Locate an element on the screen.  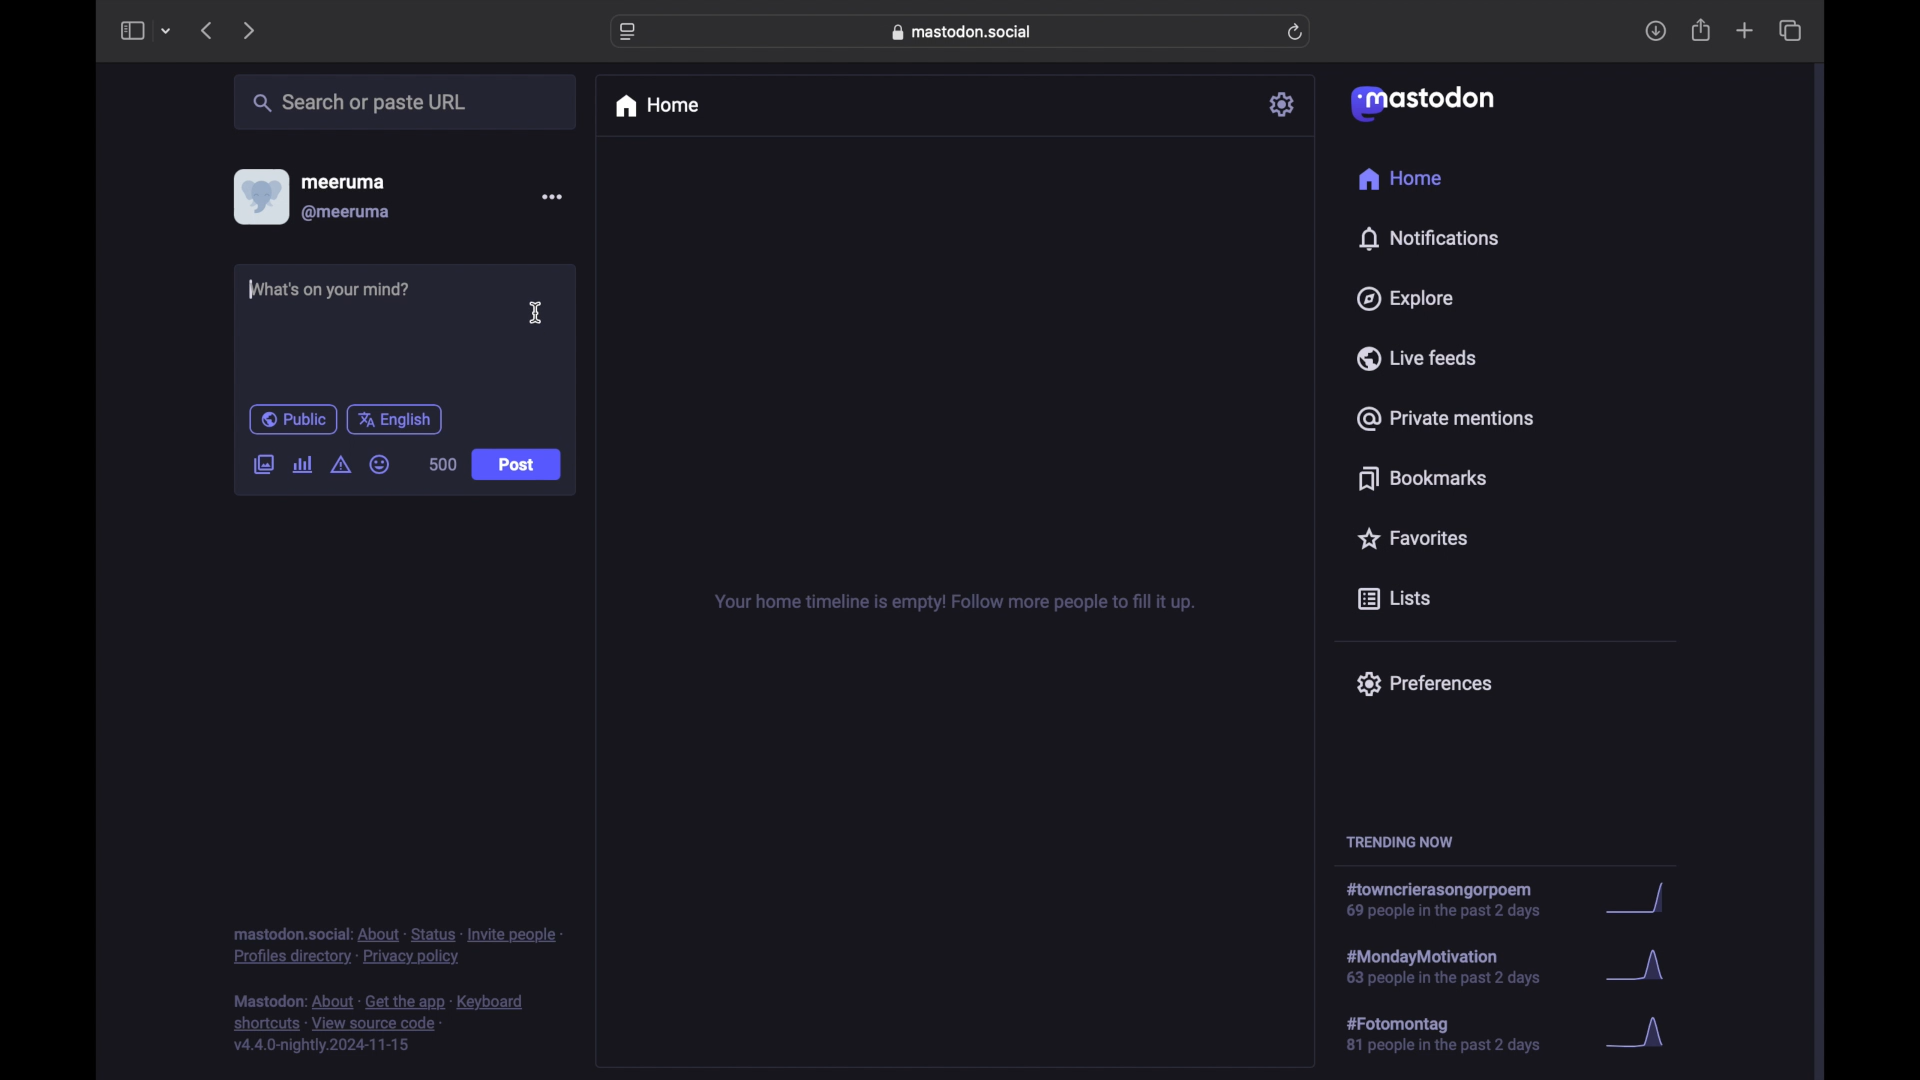
add  poll is located at coordinates (302, 464).